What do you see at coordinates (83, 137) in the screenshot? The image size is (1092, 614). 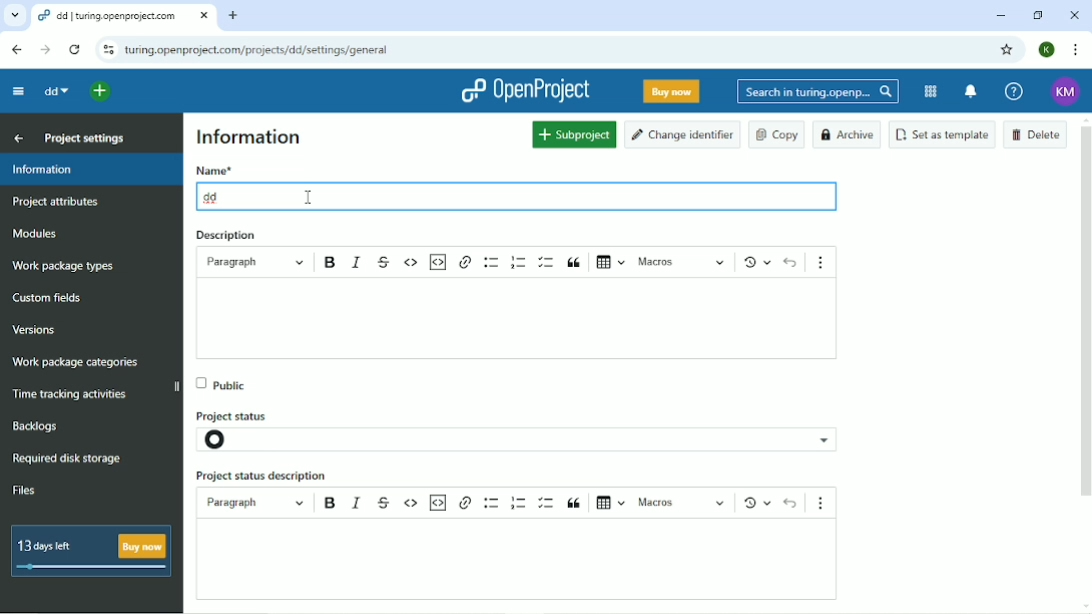 I see `Project settings` at bounding box center [83, 137].